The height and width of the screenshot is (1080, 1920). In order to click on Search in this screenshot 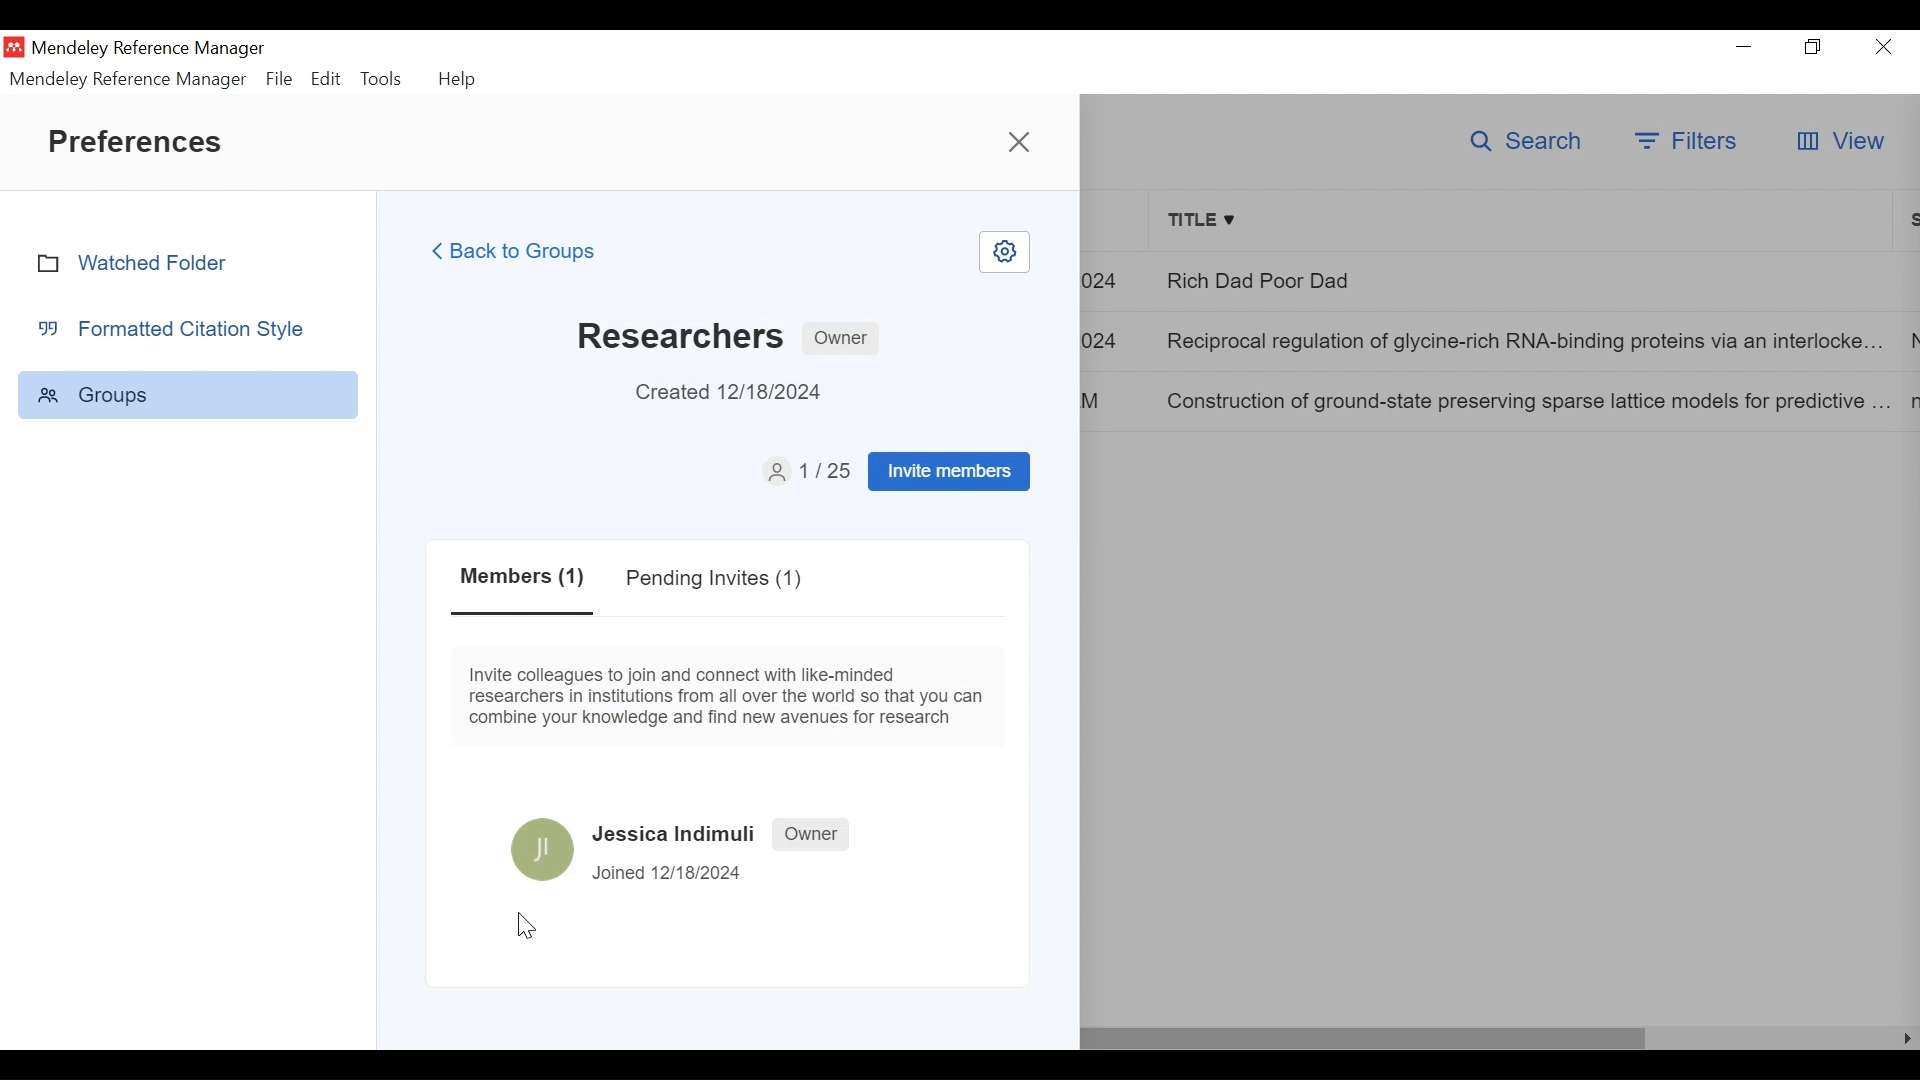, I will do `click(1522, 142)`.